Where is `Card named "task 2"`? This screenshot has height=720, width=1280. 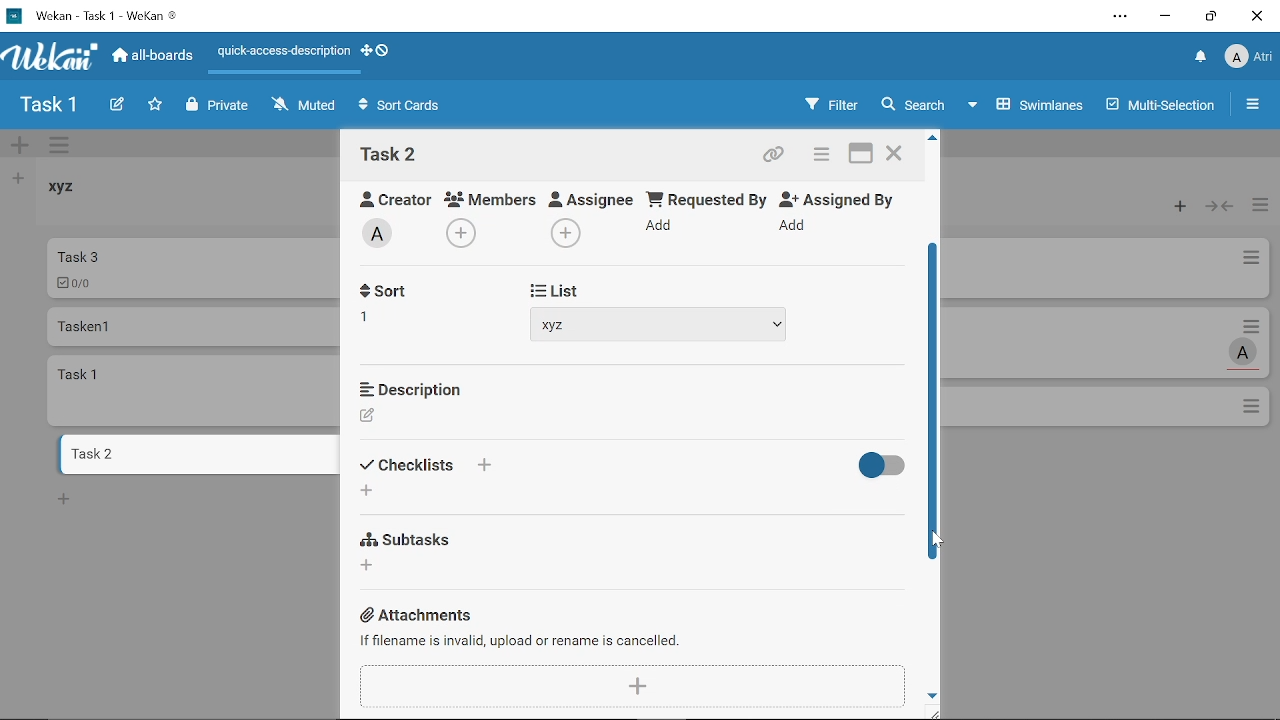
Card named "task 2" is located at coordinates (196, 454).